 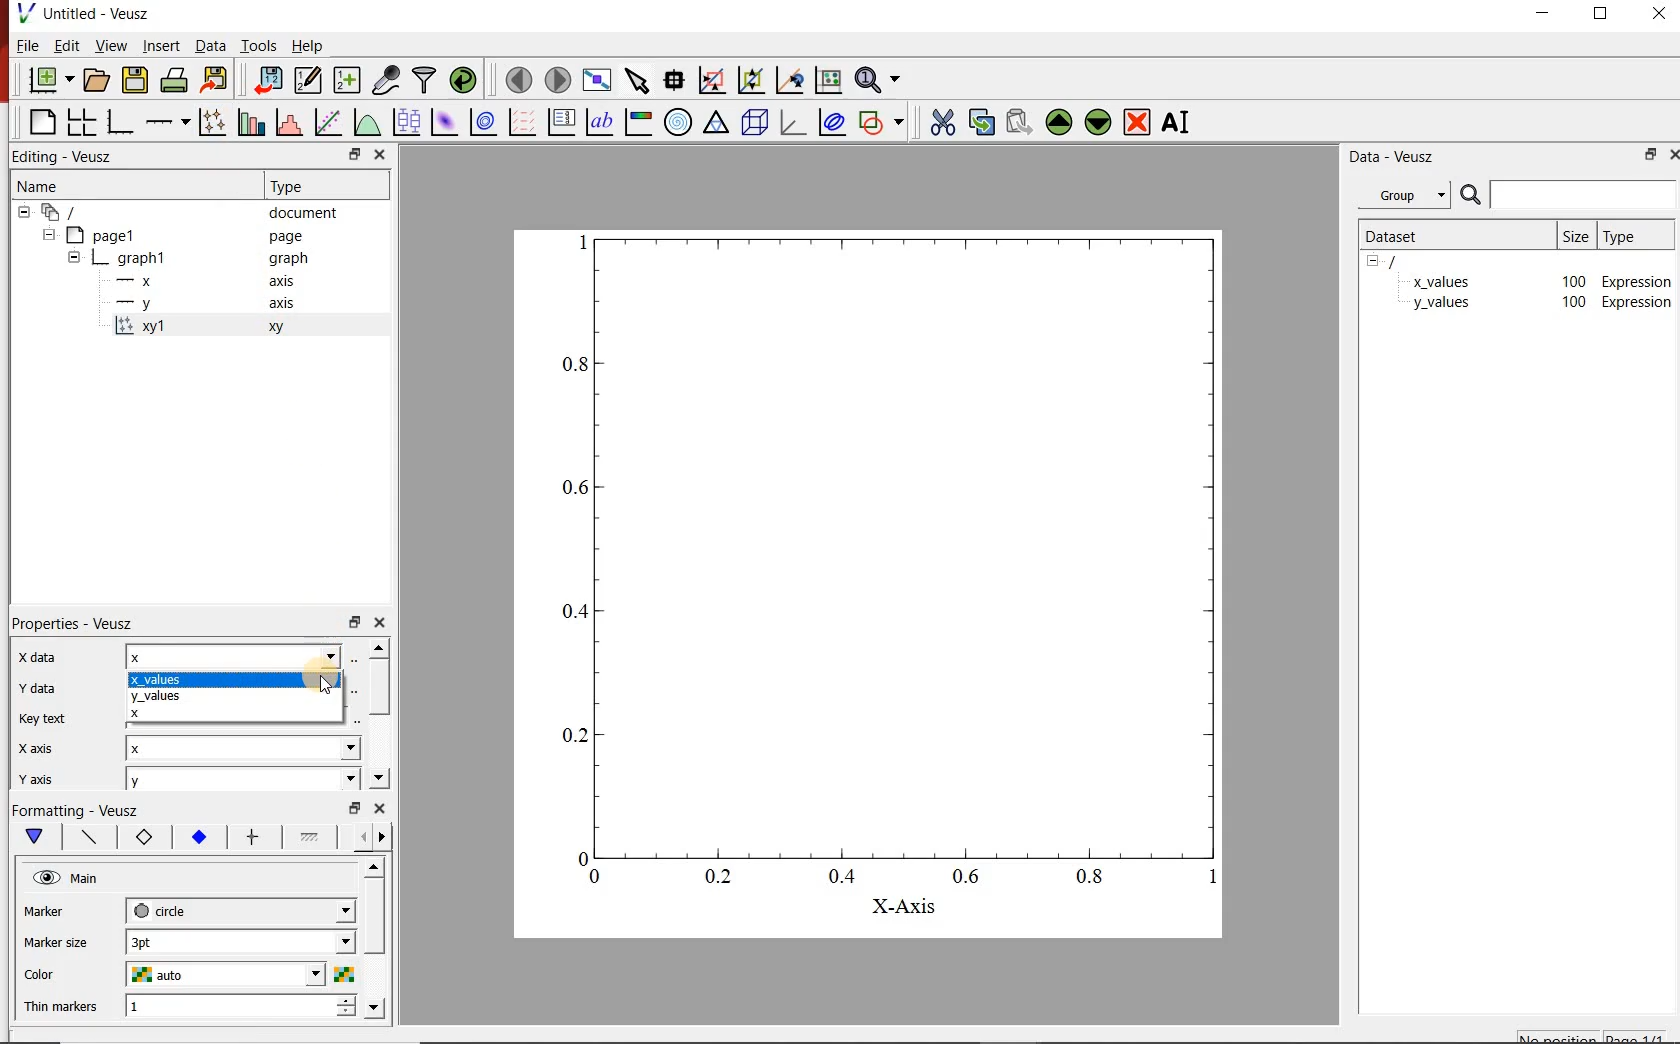 What do you see at coordinates (794, 125) in the screenshot?
I see `3d graph` at bounding box center [794, 125].